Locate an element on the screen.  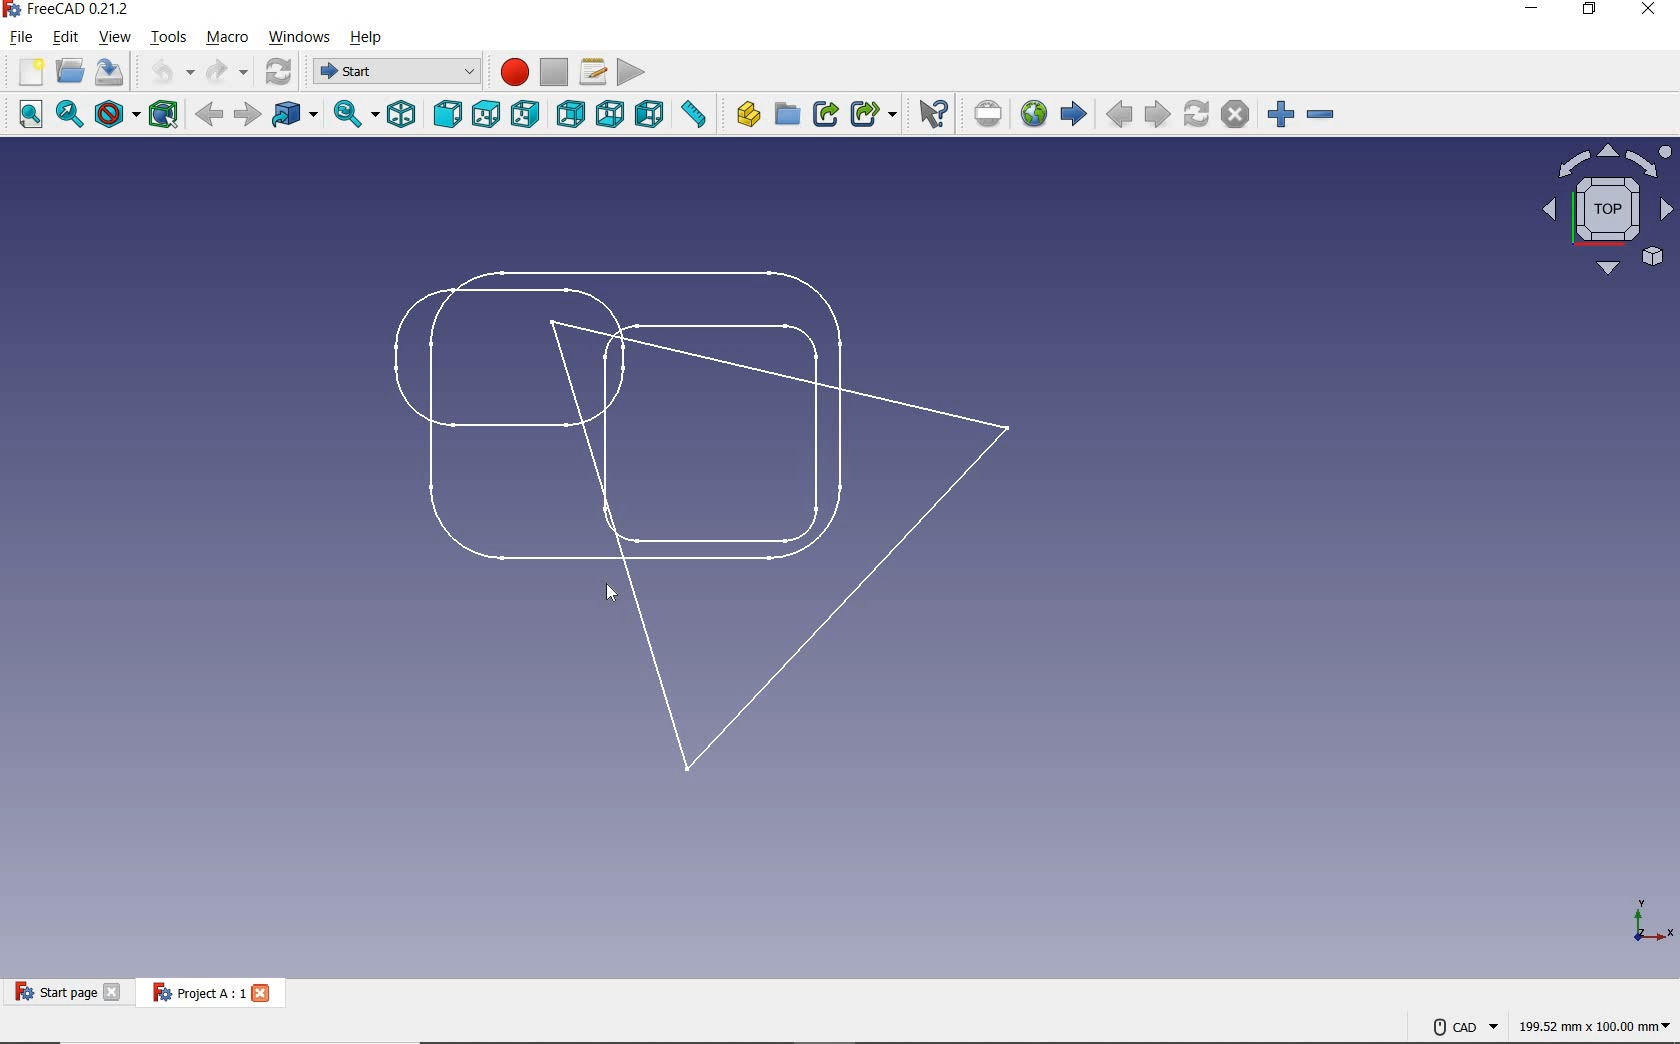
DIMENSION is located at coordinates (1596, 1025).